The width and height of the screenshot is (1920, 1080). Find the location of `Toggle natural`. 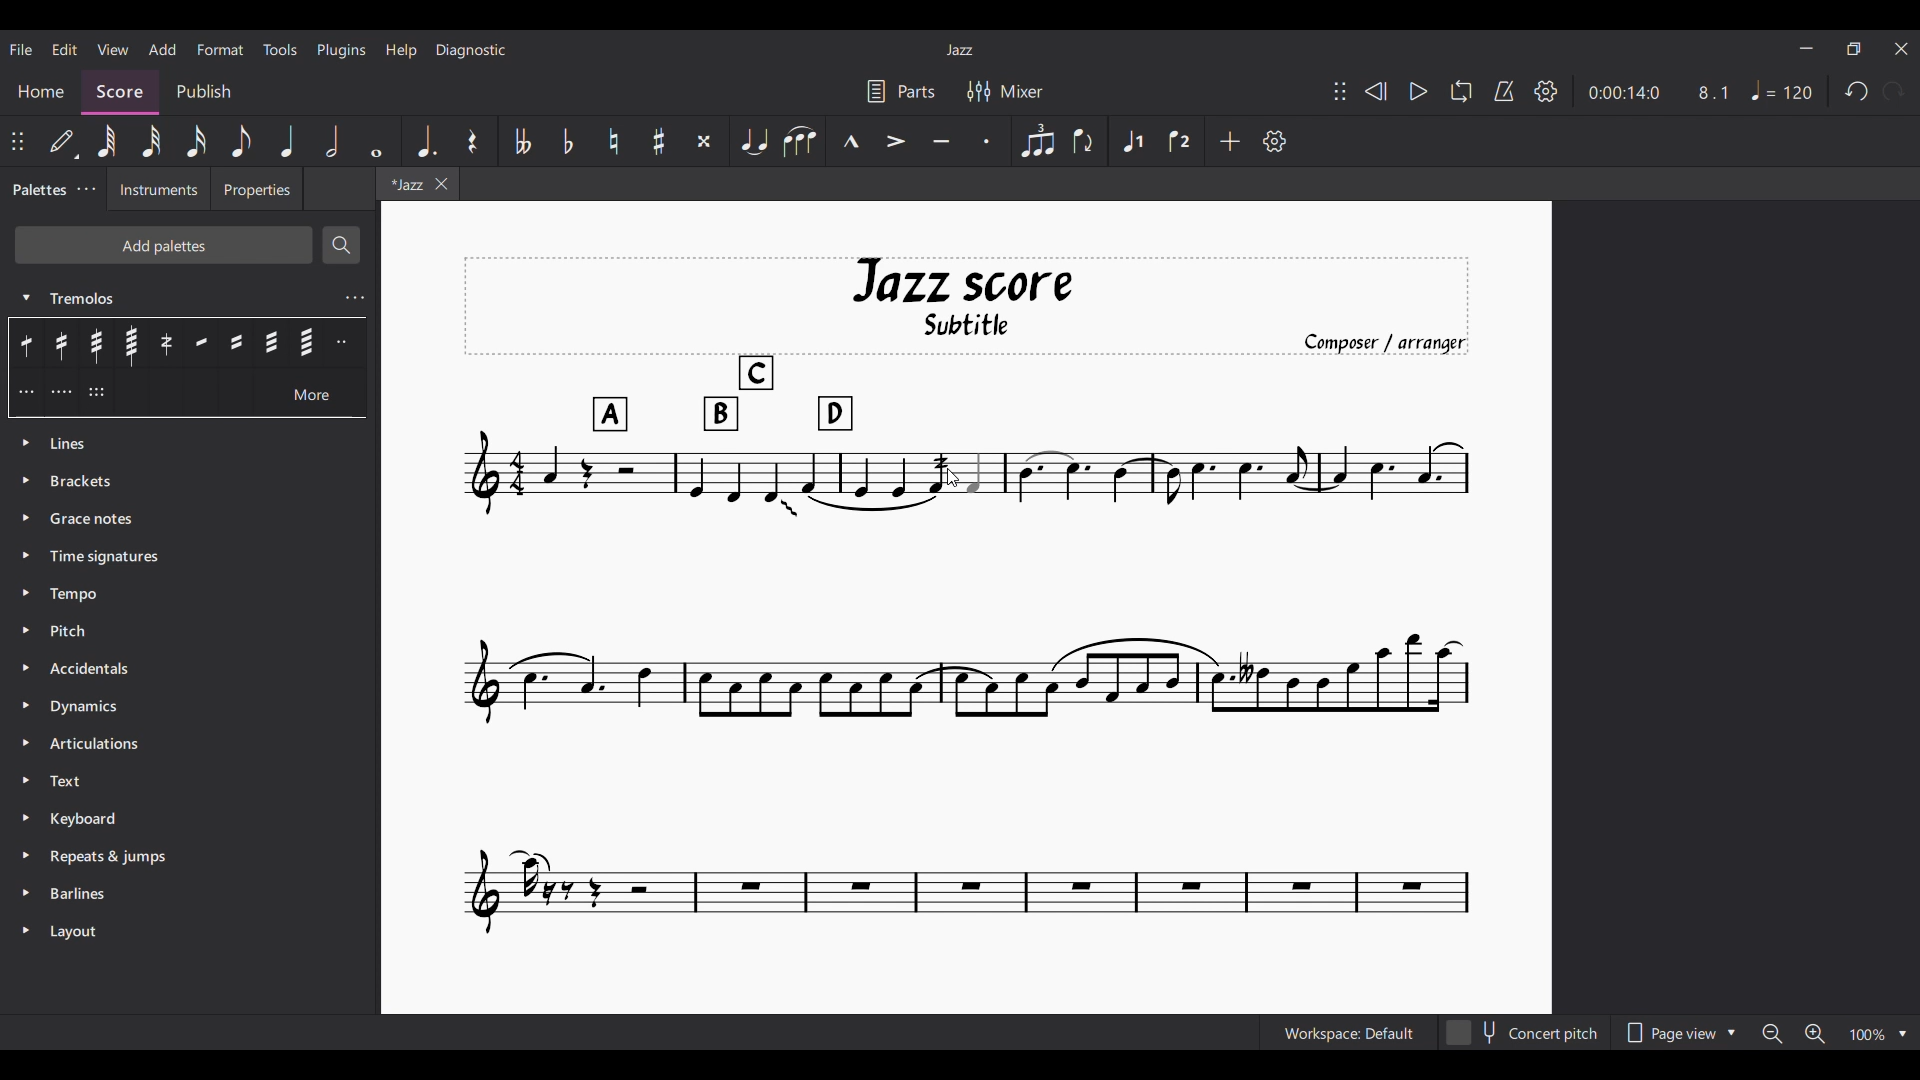

Toggle natural is located at coordinates (614, 141).